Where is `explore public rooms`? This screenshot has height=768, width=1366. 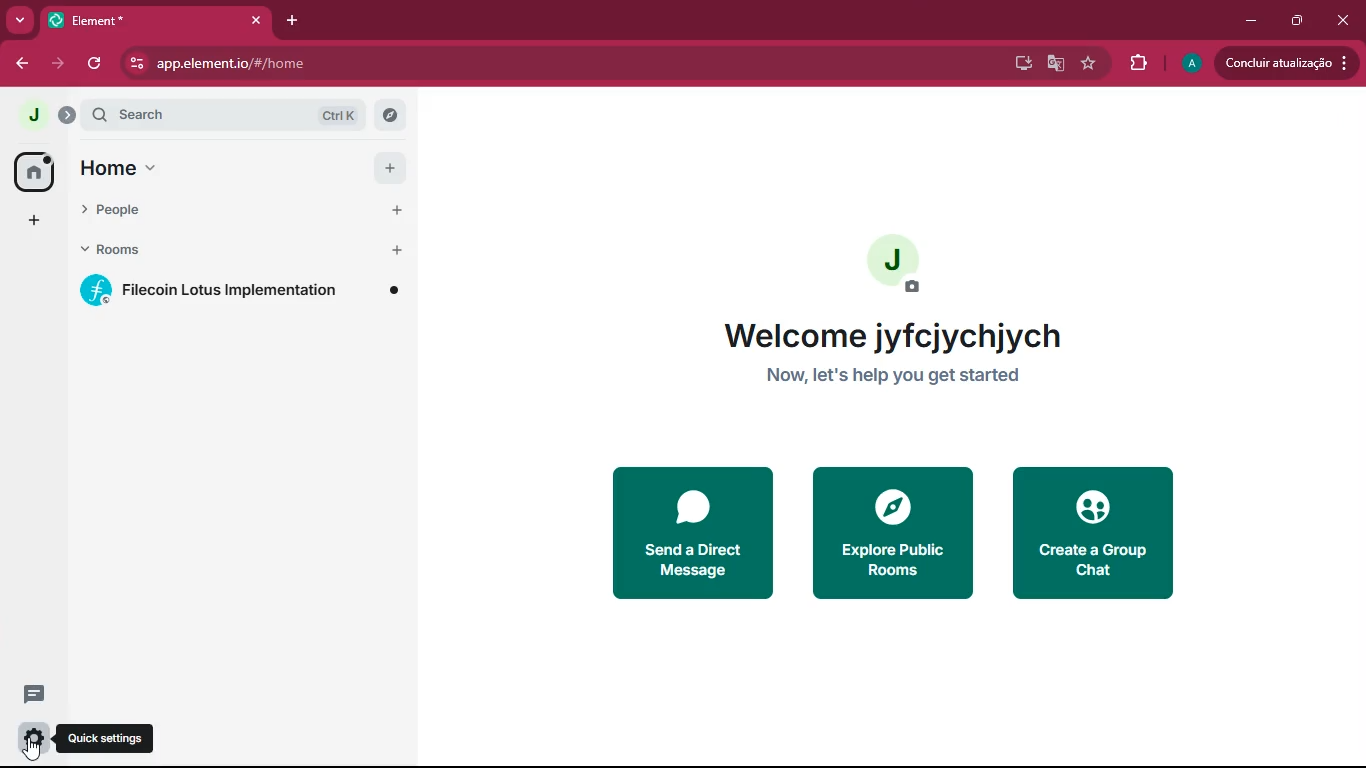
explore public rooms is located at coordinates (890, 532).